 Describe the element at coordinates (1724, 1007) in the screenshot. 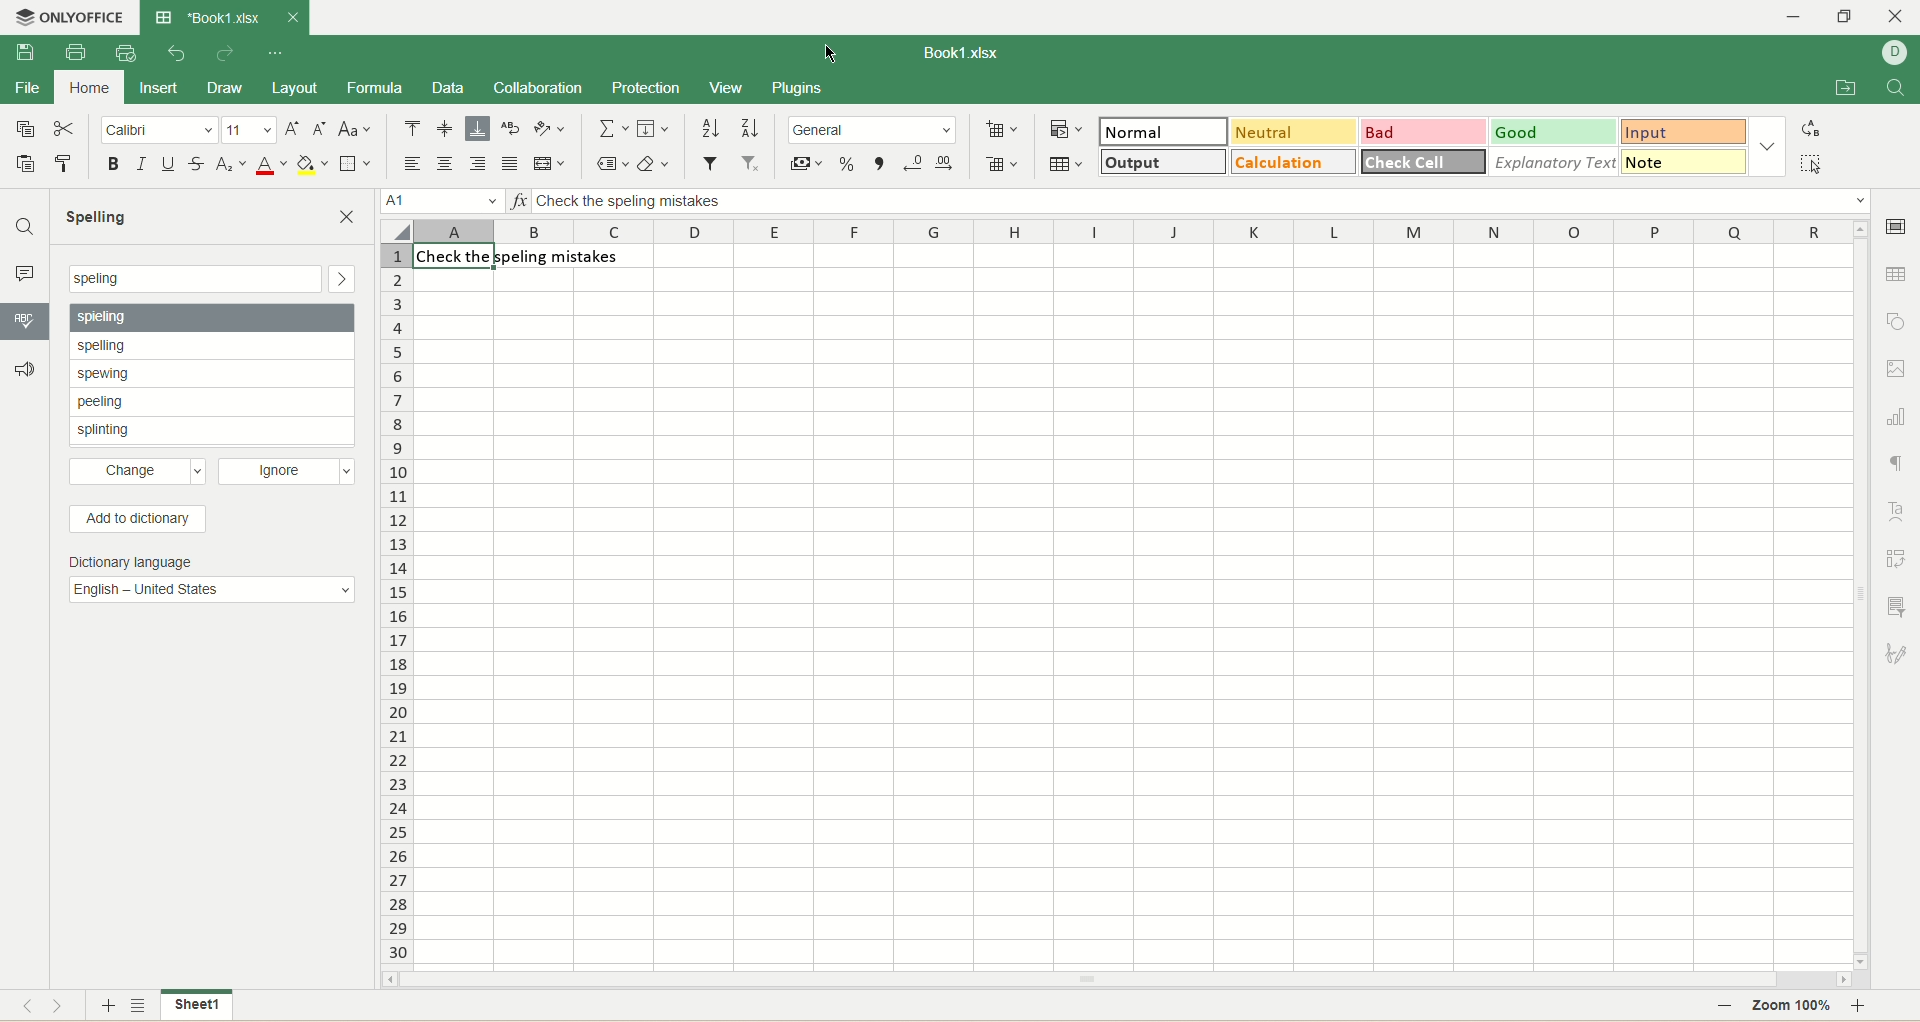

I see `zoom out` at that location.